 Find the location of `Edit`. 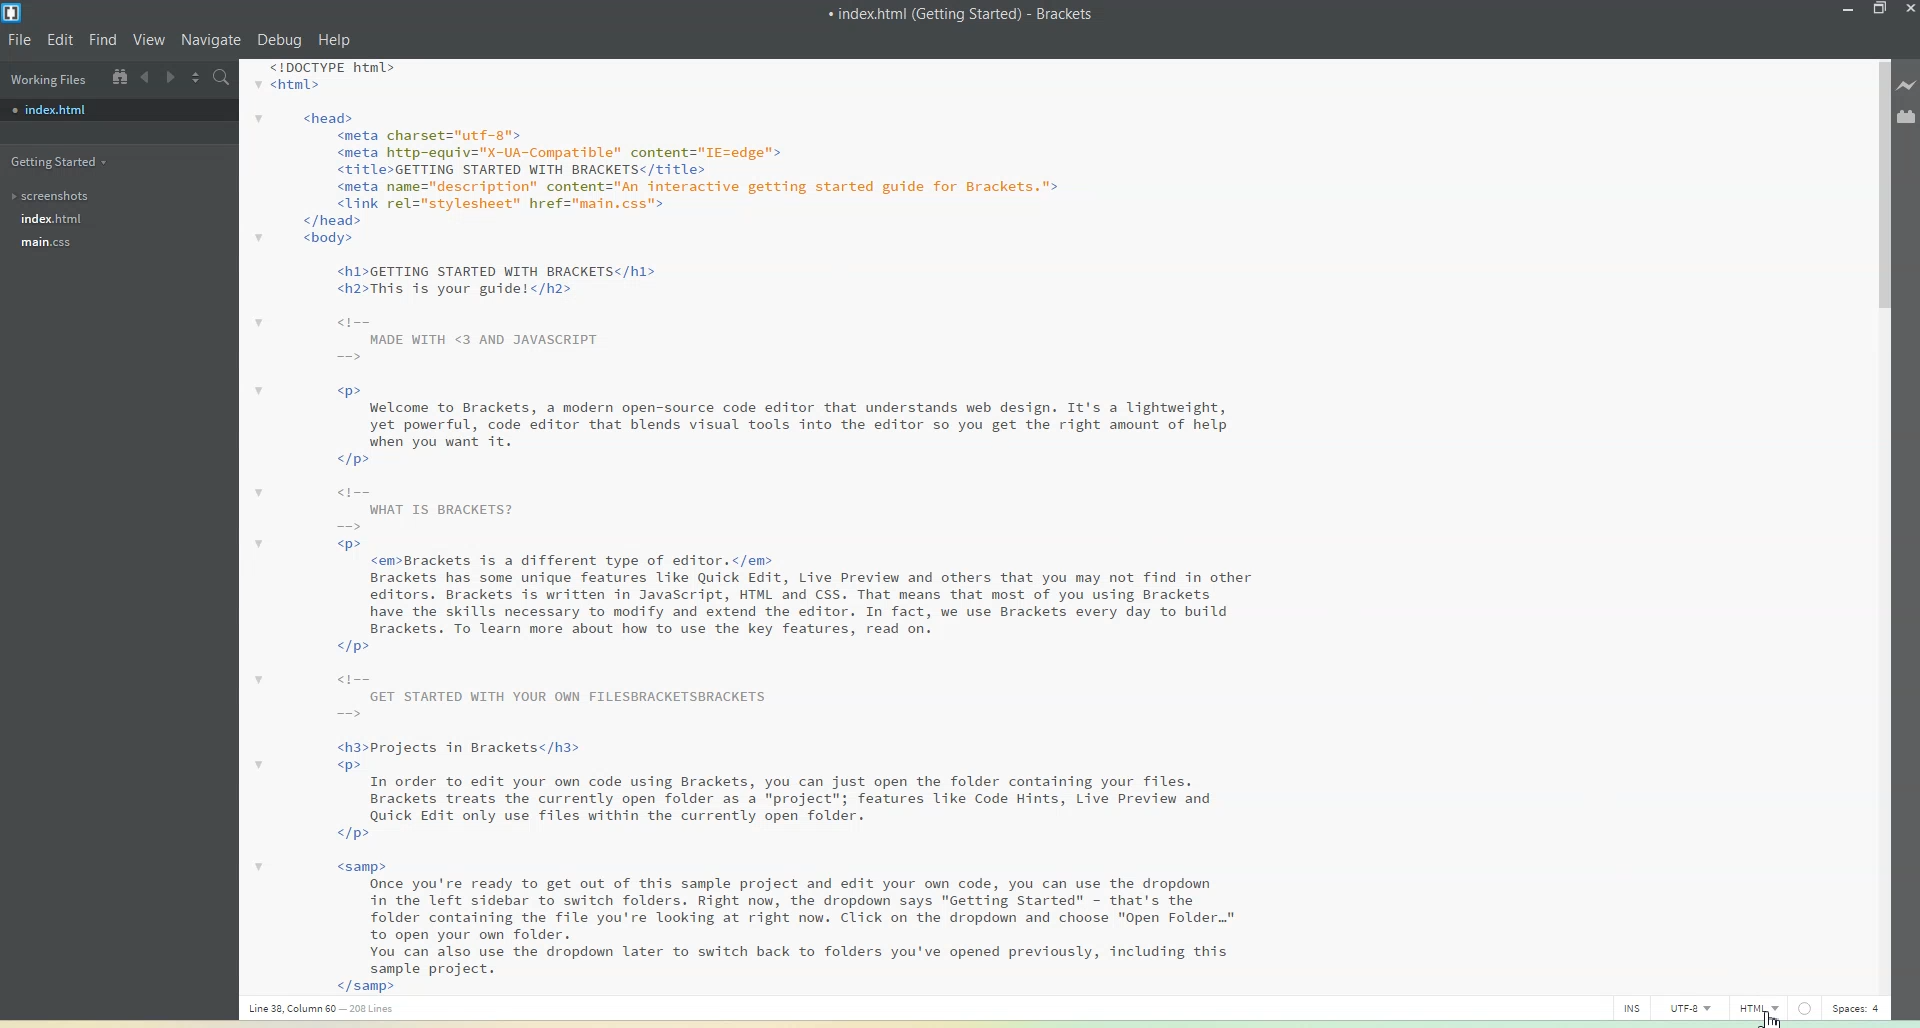

Edit is located at coordinates (61, 39).